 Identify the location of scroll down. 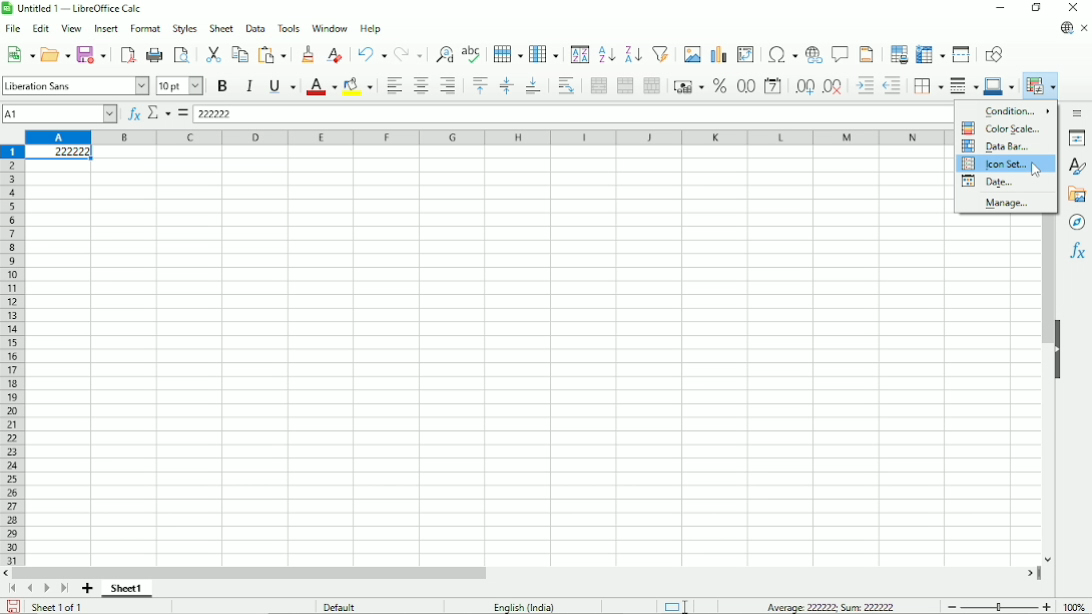
(1048, 559).